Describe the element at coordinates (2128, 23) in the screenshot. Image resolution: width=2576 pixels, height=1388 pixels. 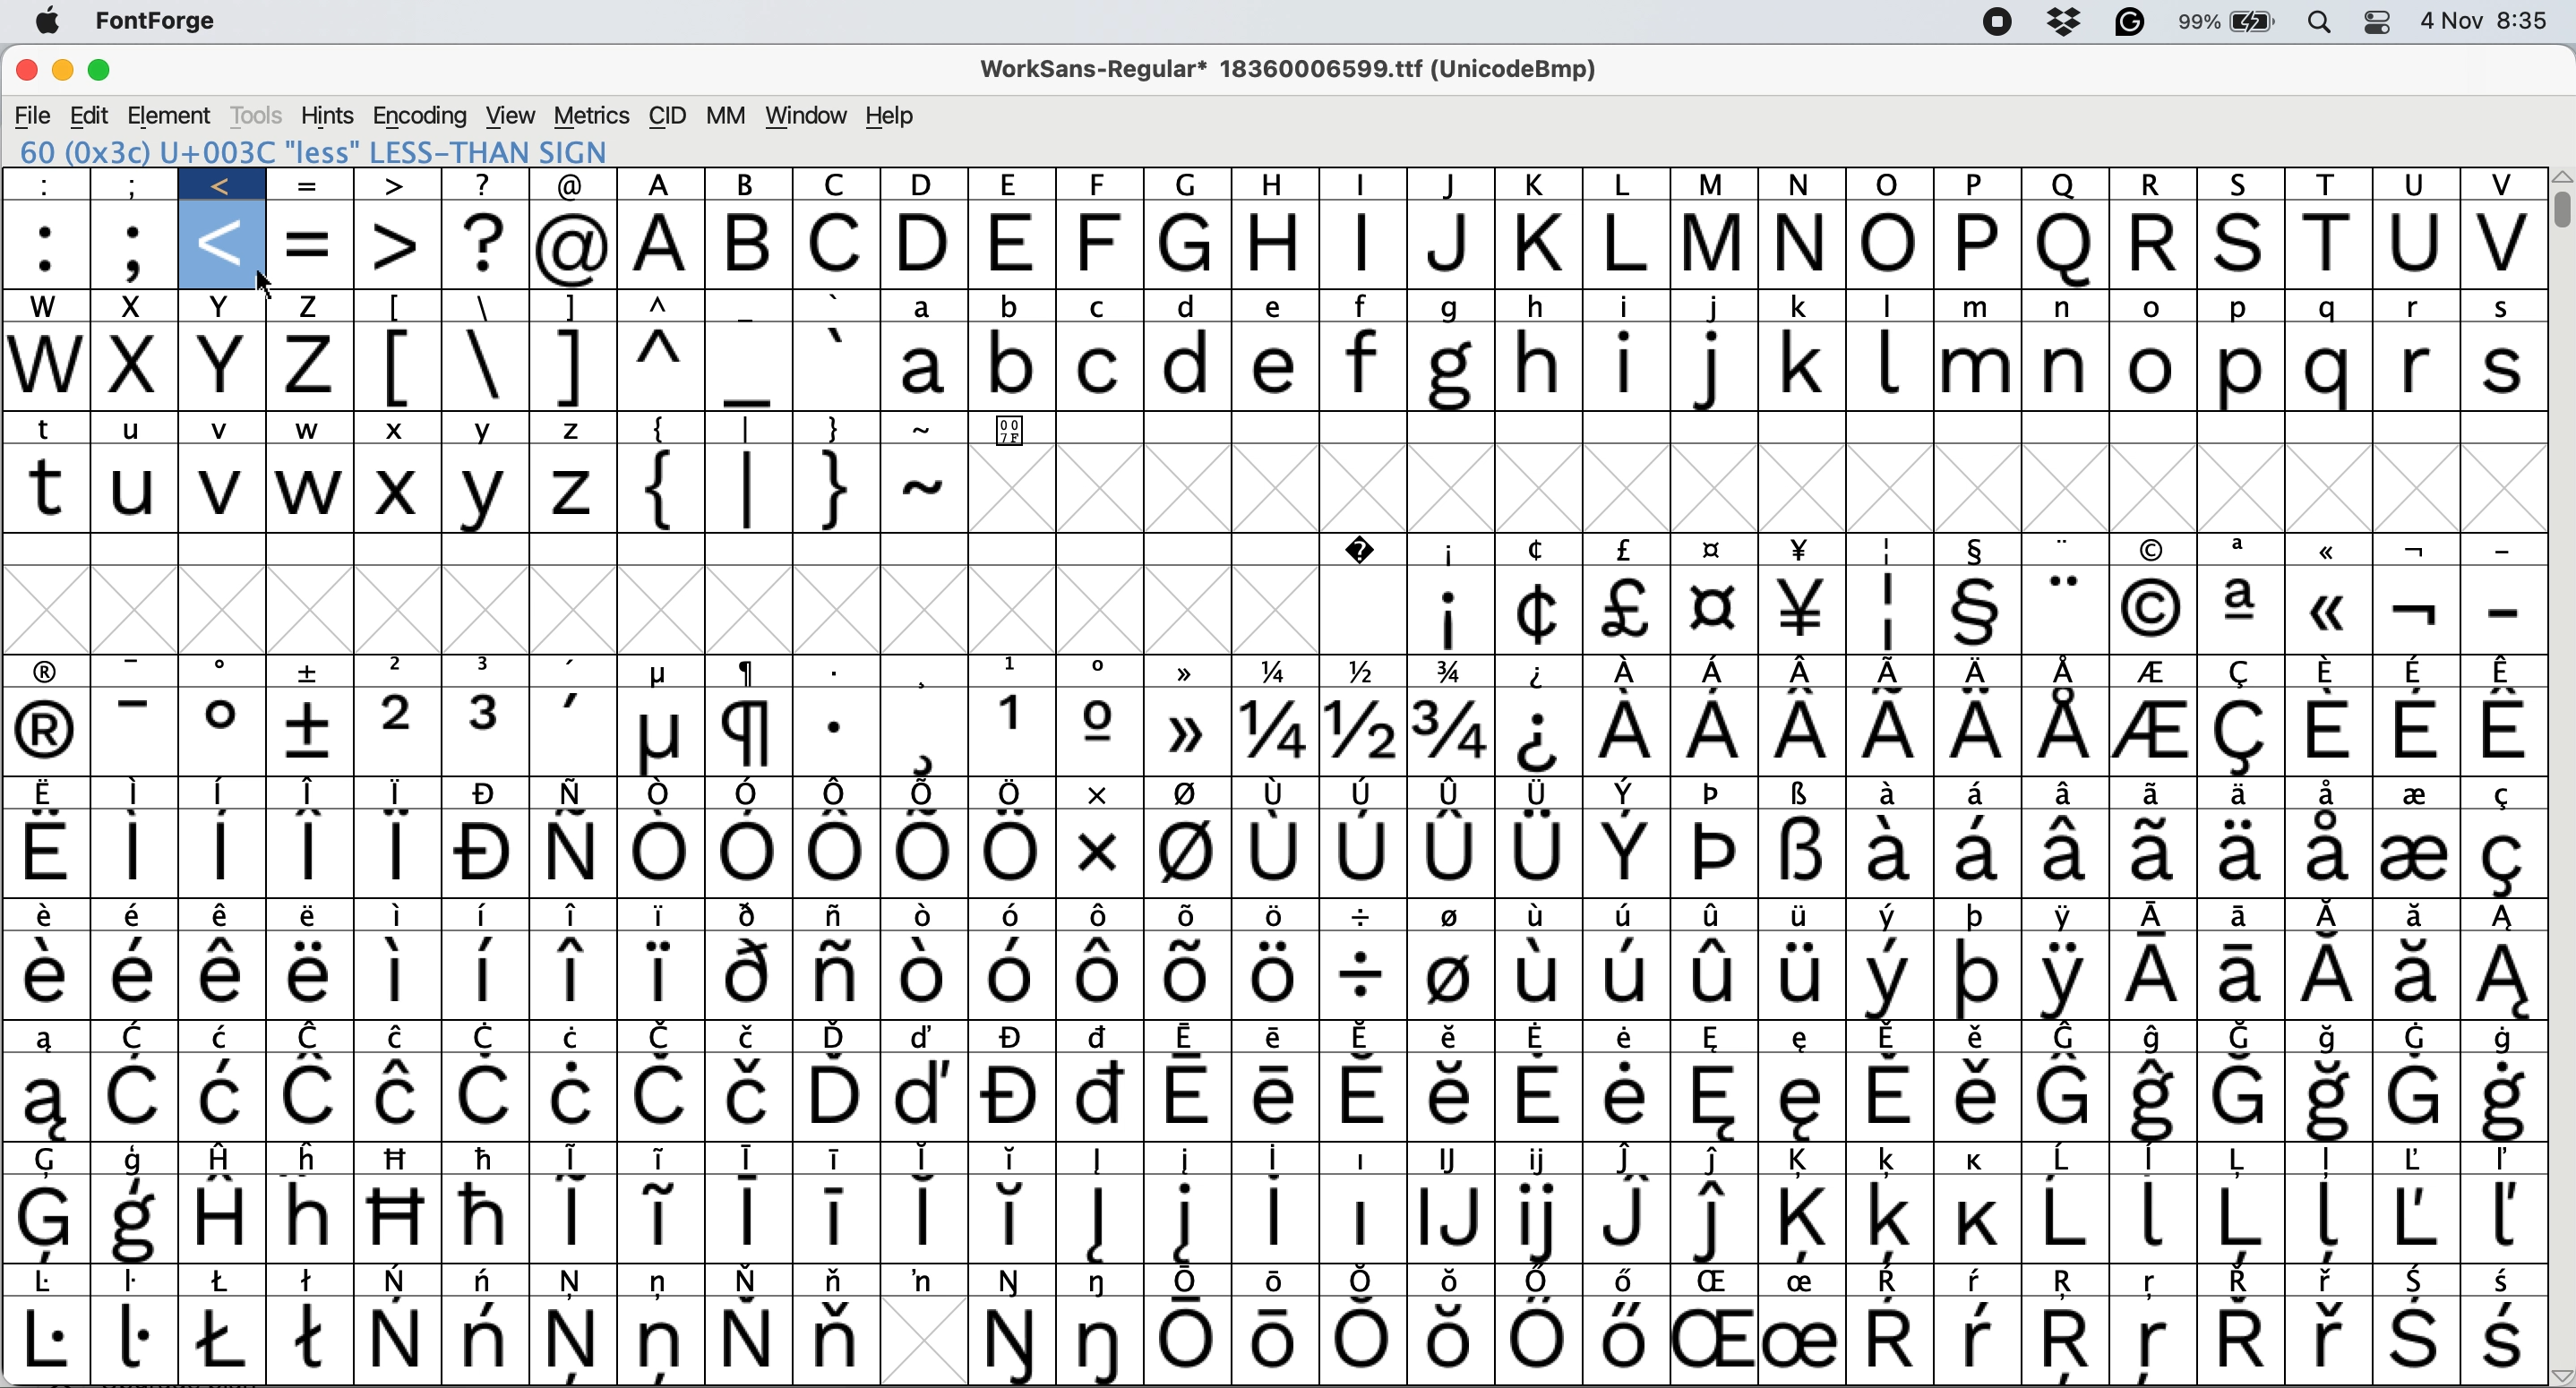
I see `grammarly` at that location.